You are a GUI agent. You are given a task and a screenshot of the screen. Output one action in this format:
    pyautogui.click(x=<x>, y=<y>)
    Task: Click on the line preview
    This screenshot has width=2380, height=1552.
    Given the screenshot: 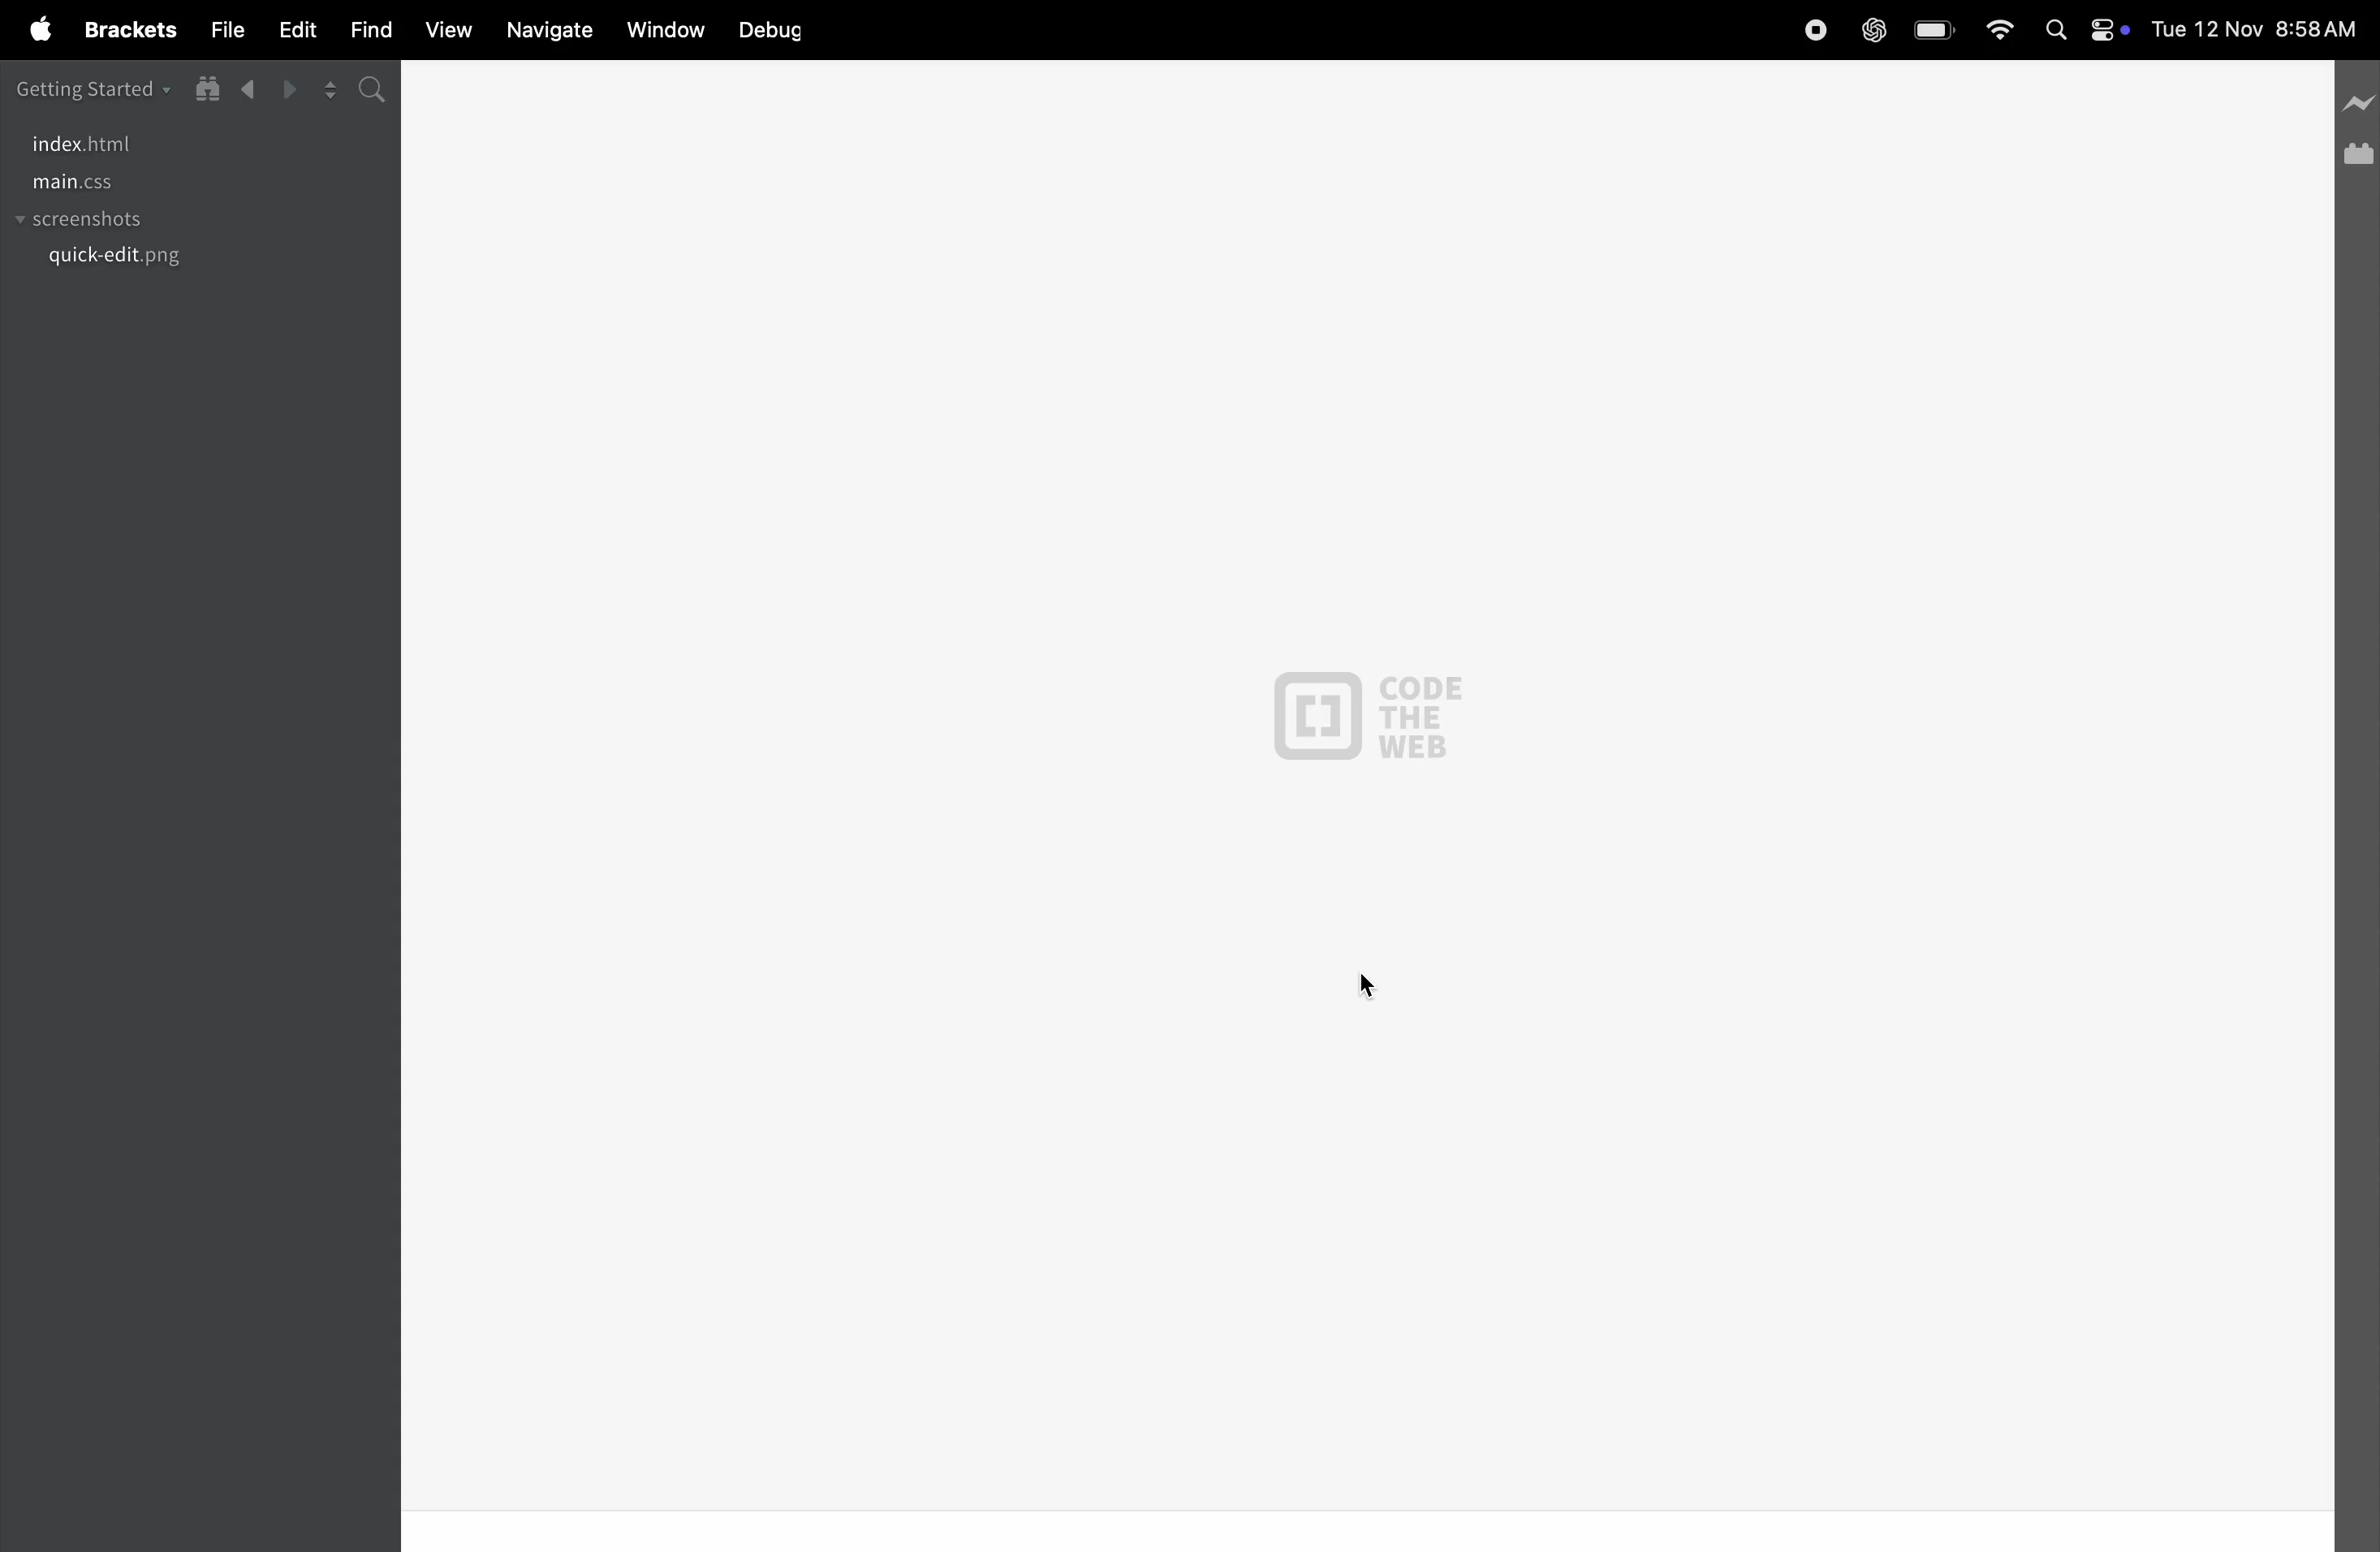 What is the action you would take?
    pyautogui.click(x=2355, y=100)
    